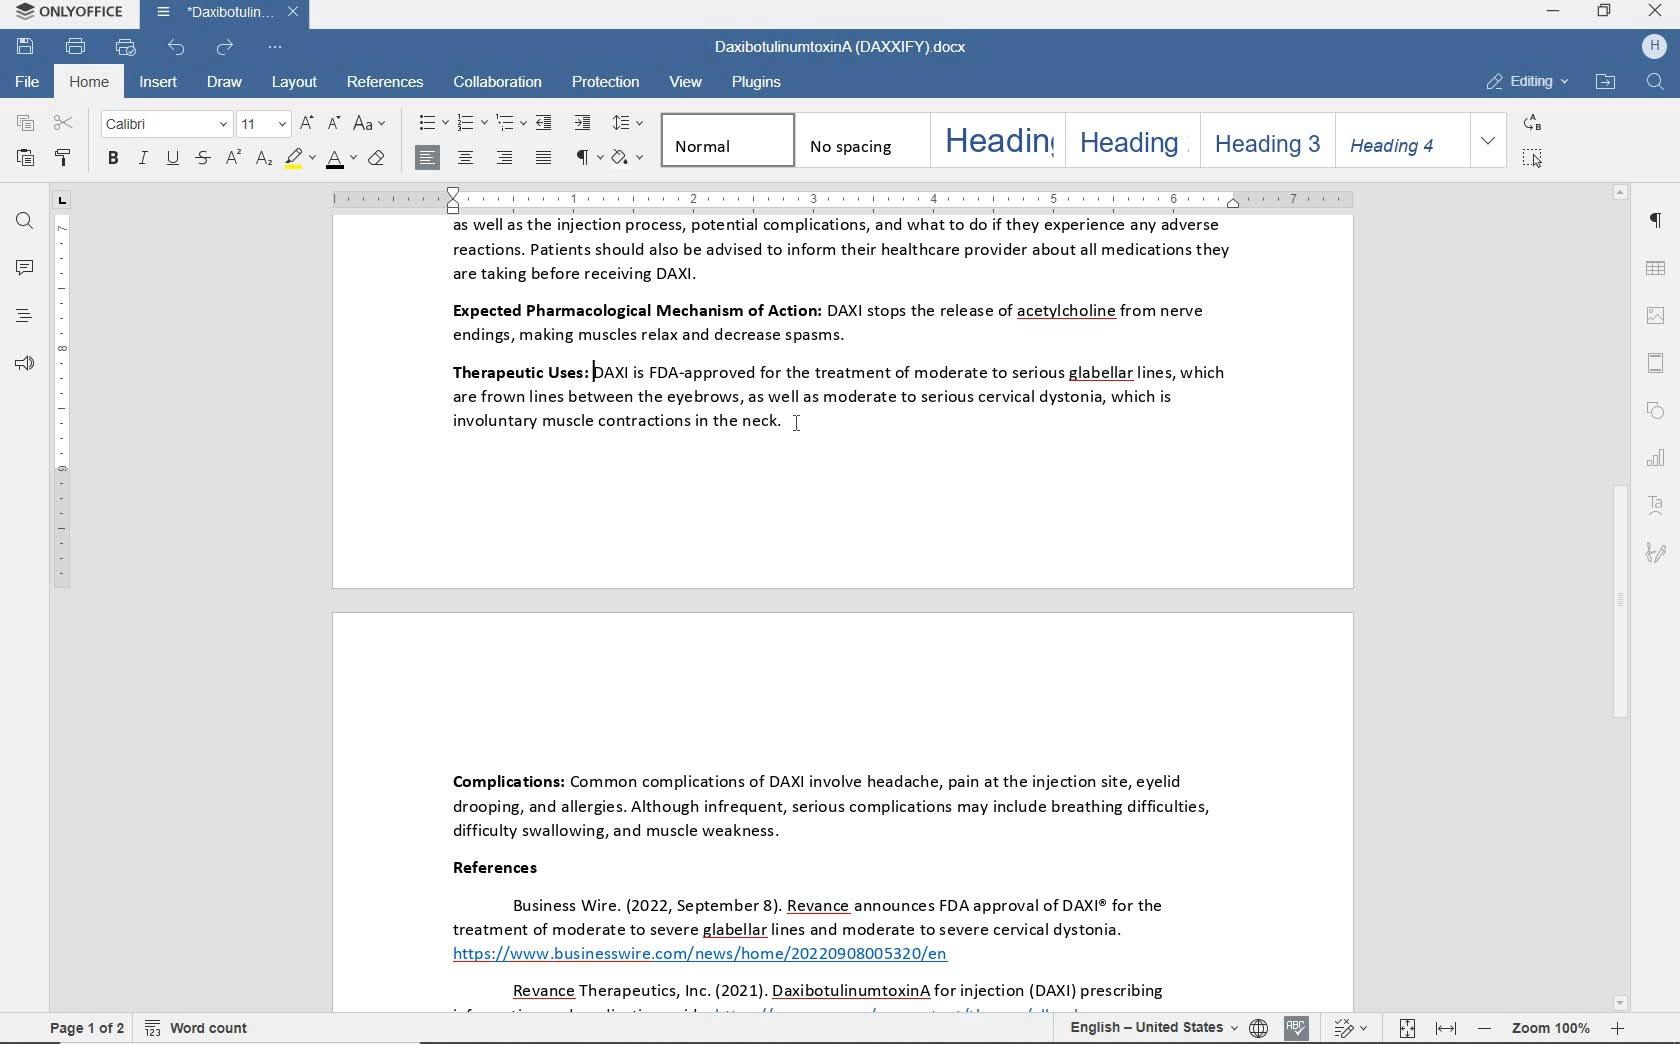  Describe the element at coordinates (1264, 140) in the screenshot. I see `heading 3` at that location.